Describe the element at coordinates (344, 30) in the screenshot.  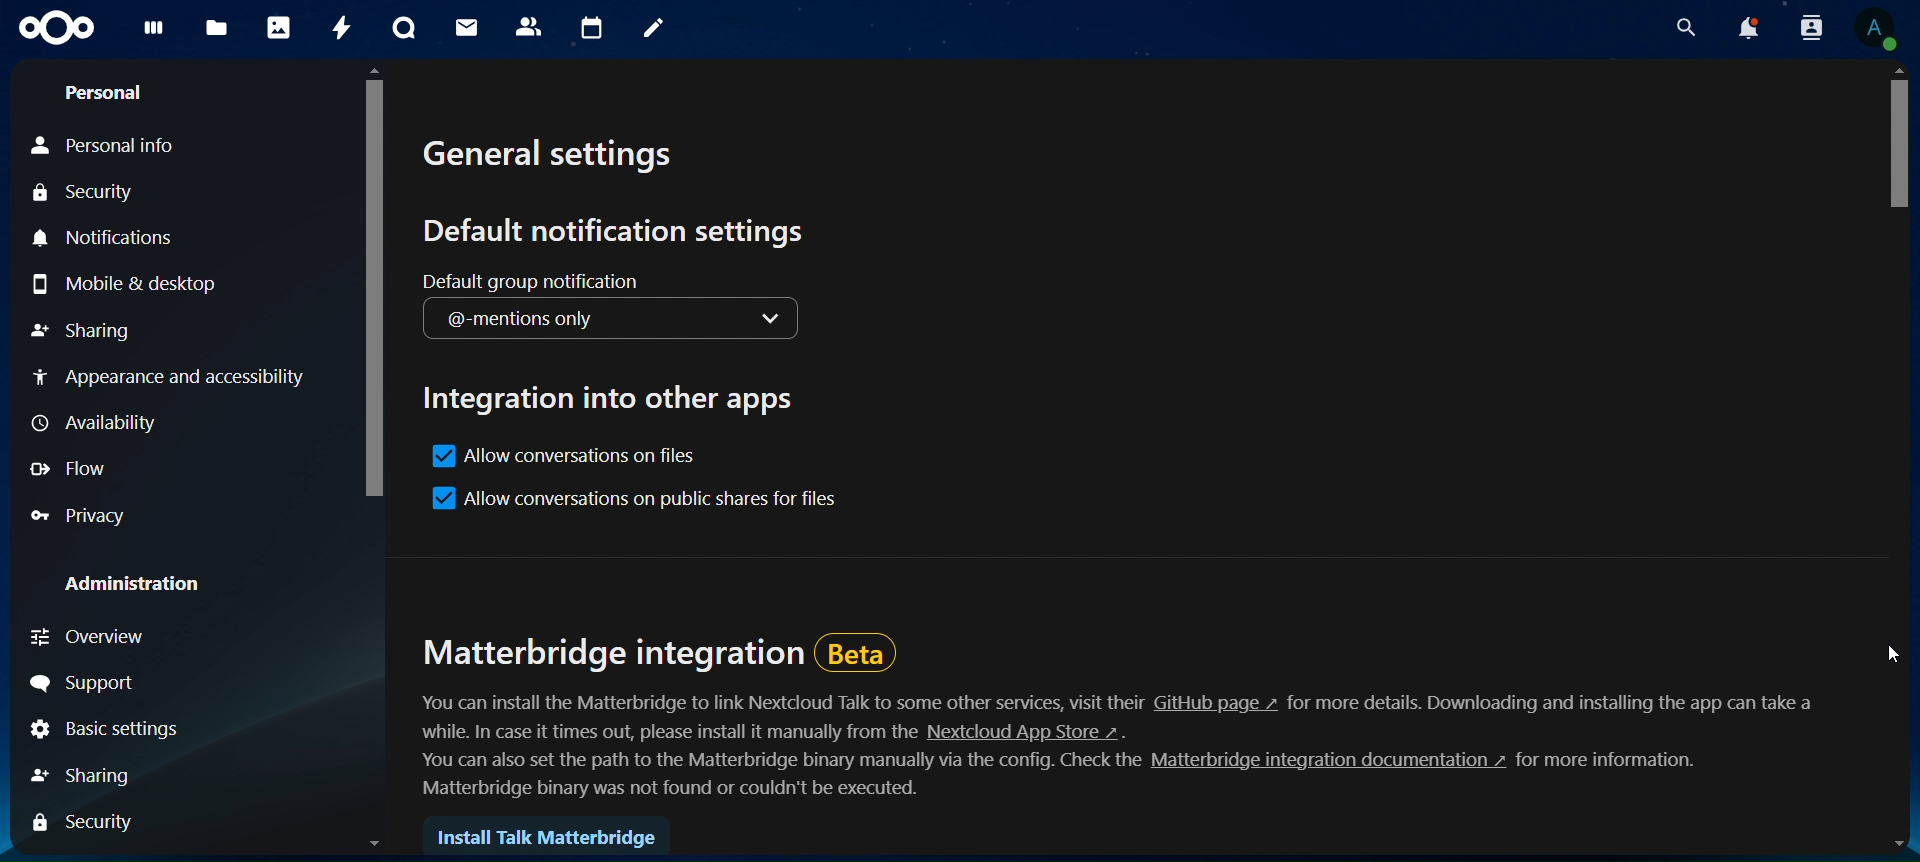
I see `activity` at that location.